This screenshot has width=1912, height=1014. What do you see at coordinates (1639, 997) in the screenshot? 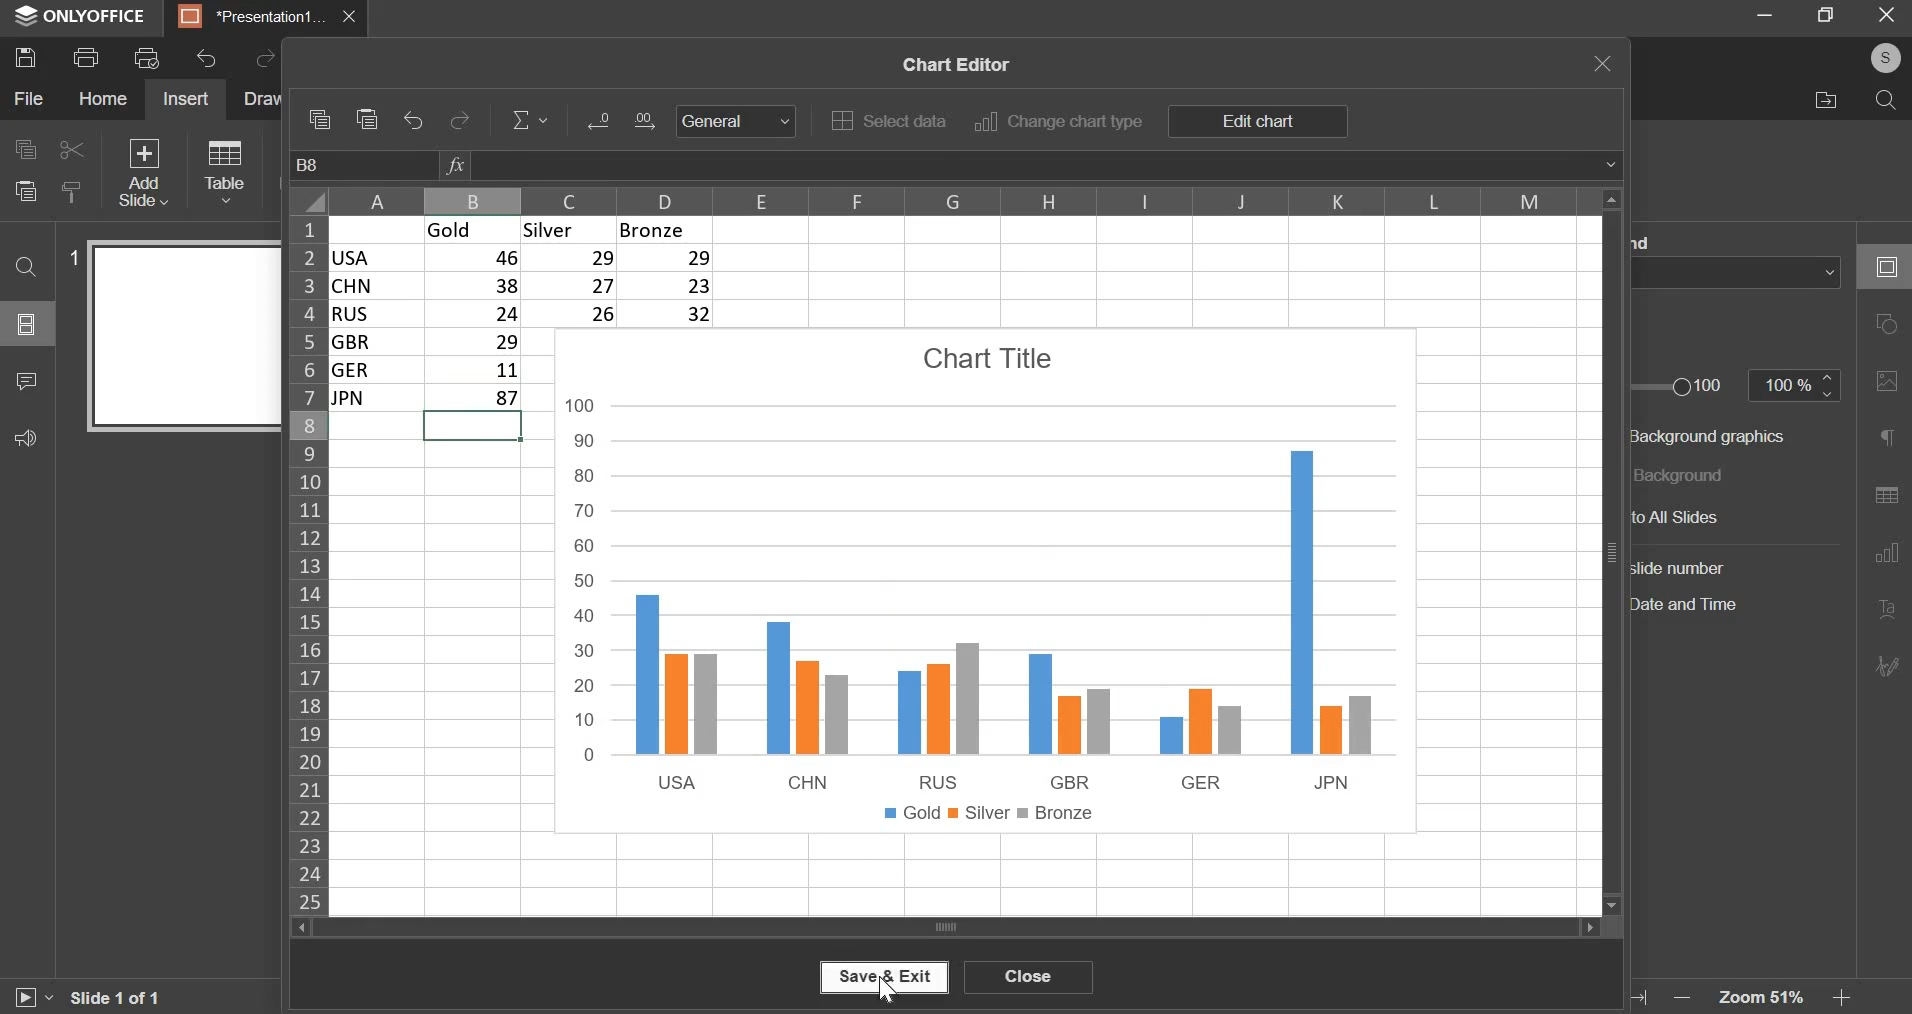
I see `fit to screen` at bounding box center [1639, 997].